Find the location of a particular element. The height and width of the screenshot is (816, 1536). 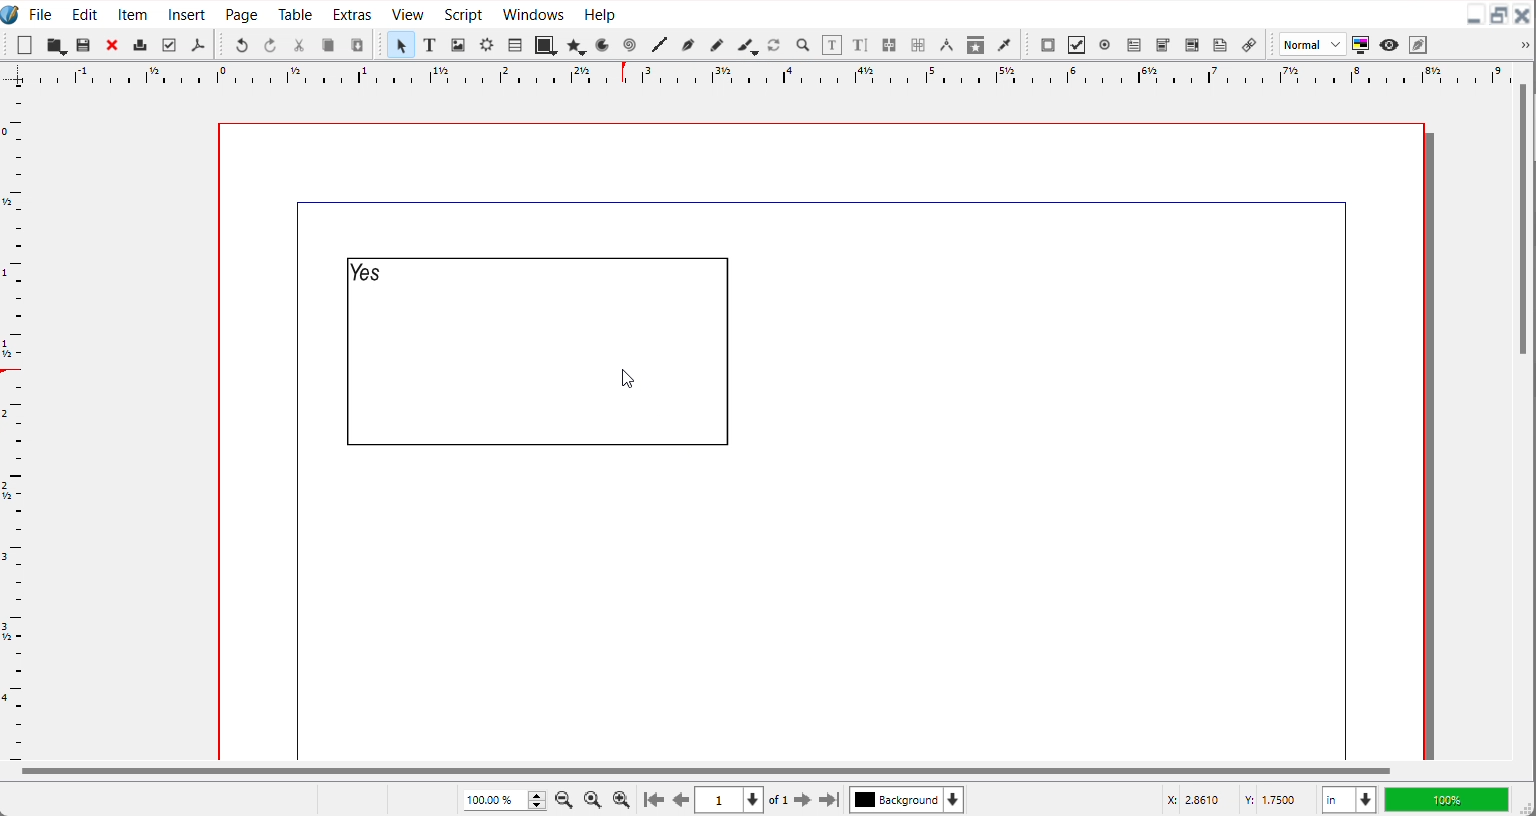

Cut is located at coordinates (299, 45).